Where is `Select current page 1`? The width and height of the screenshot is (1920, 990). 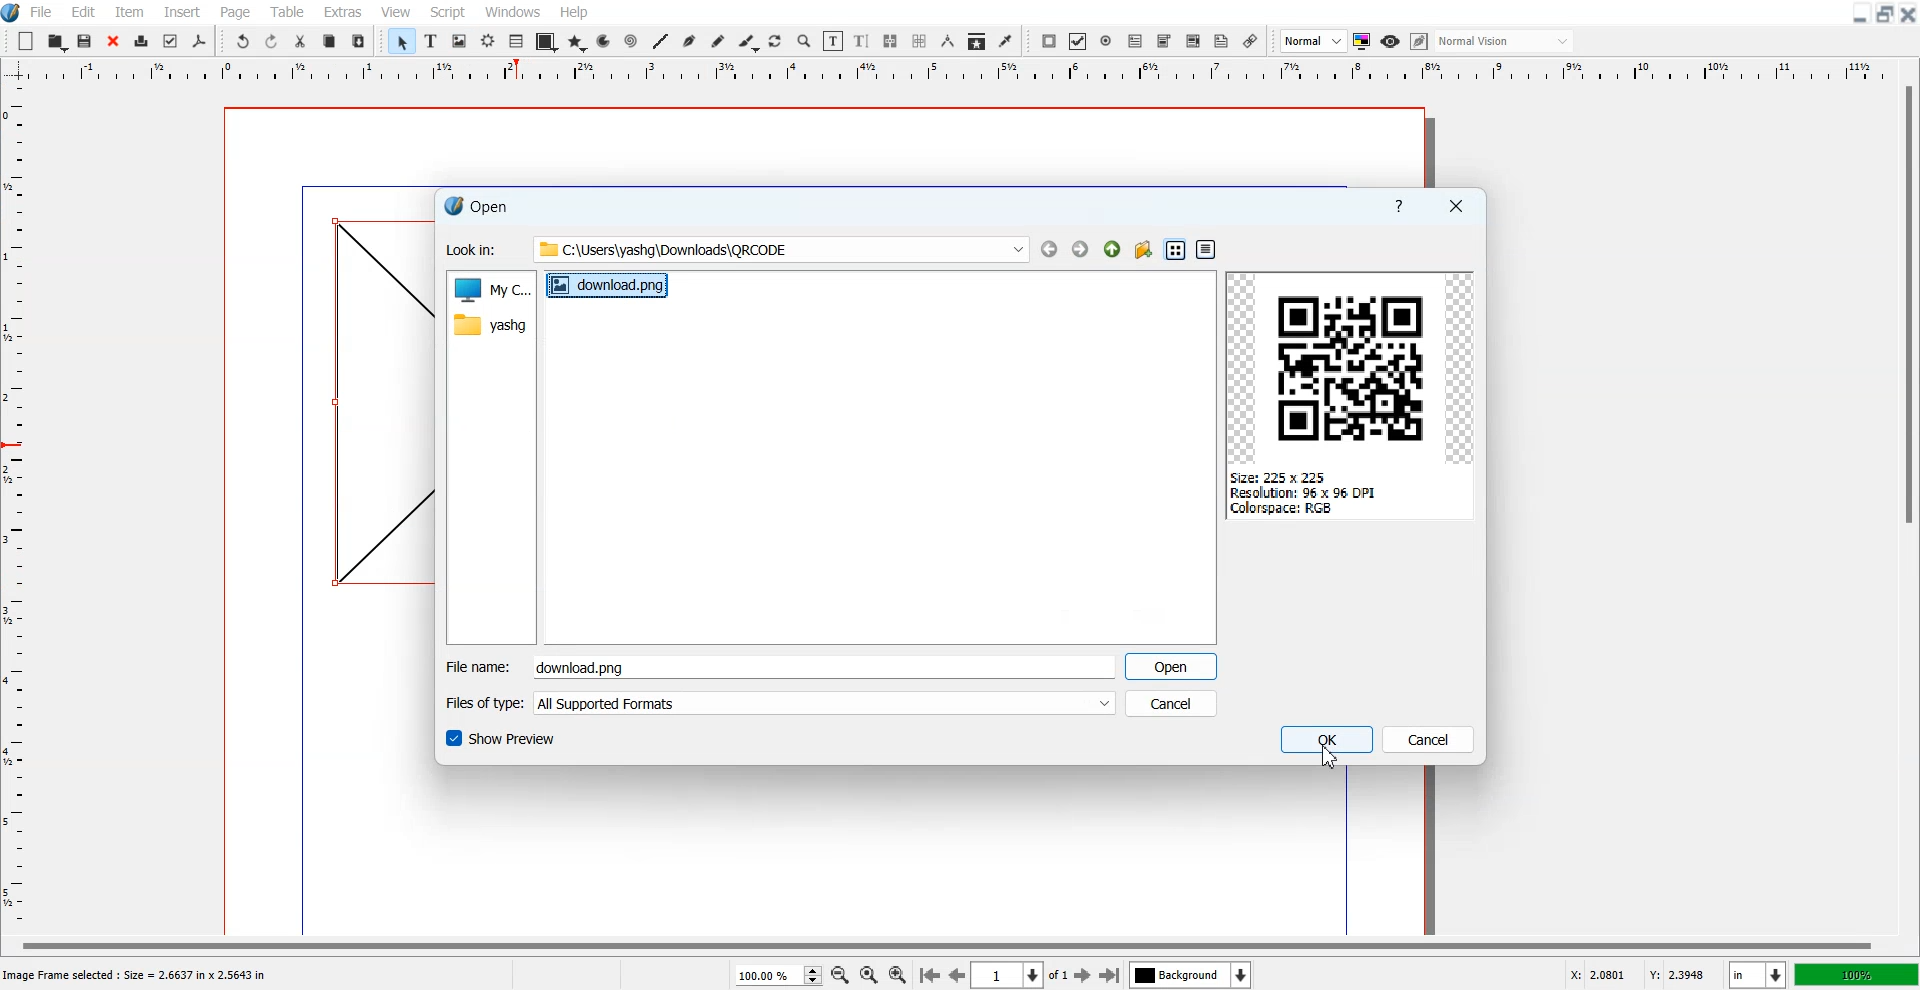
Select current page 1 is located at coordinates (1022, 975).